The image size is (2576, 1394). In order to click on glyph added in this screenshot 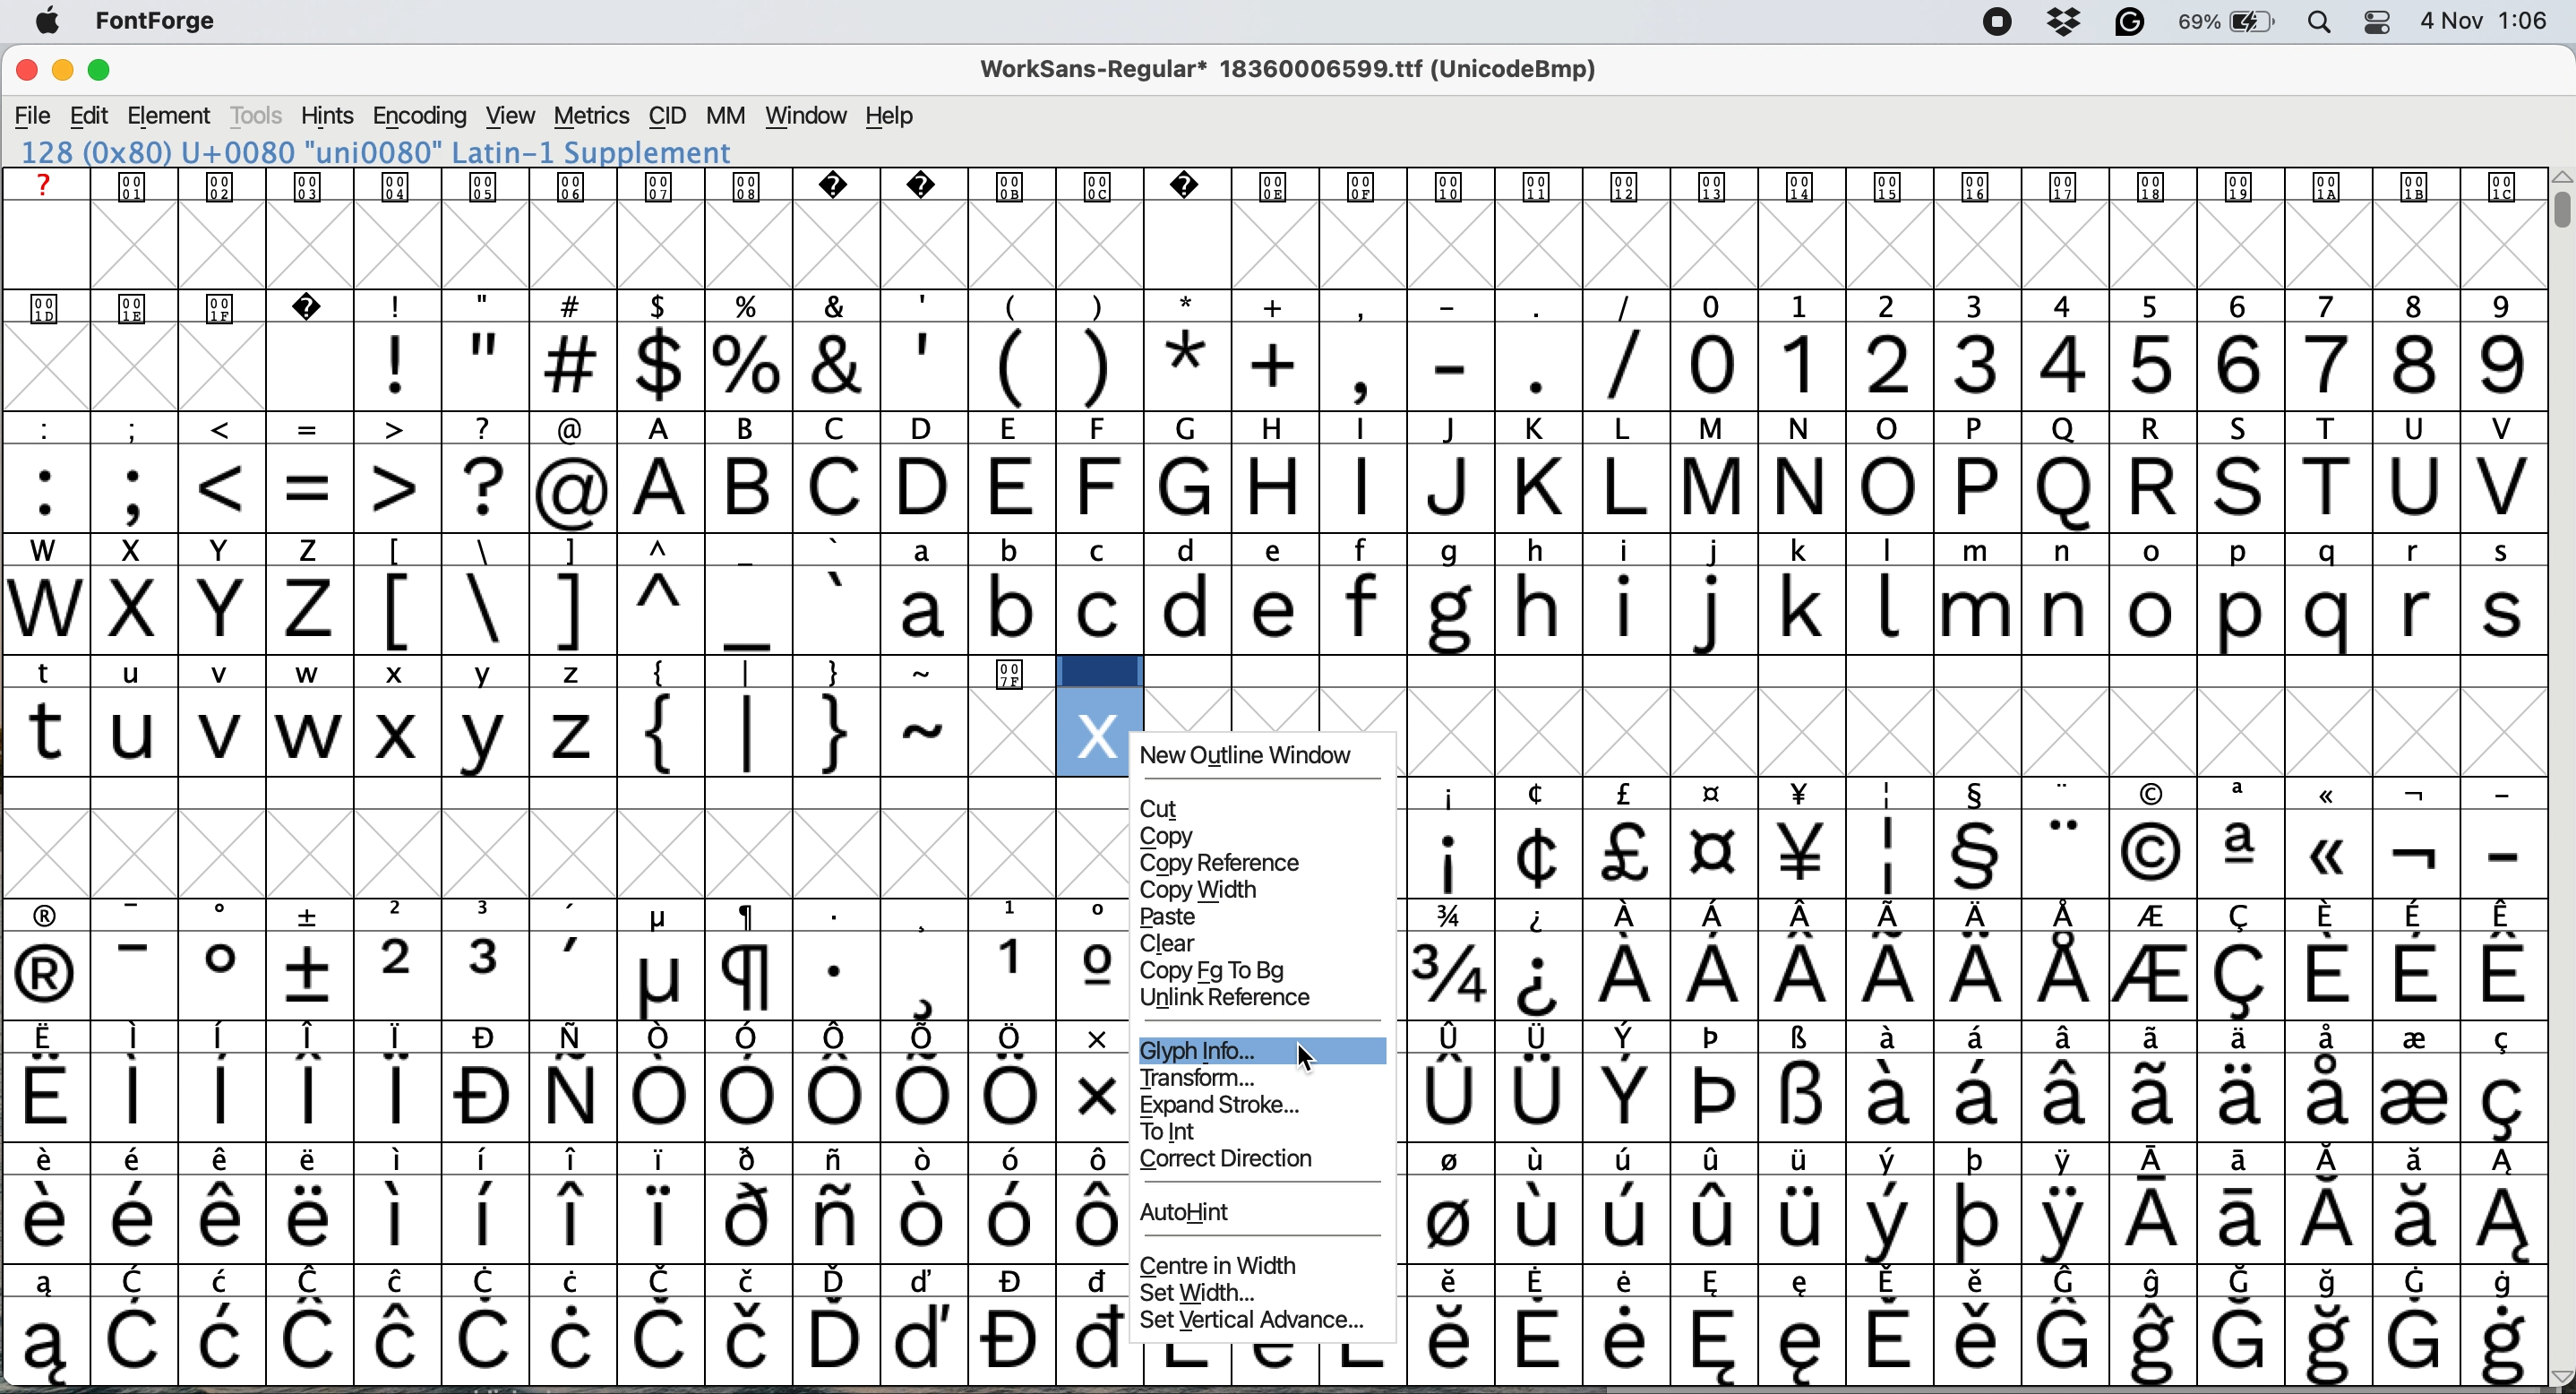, I will do `click(1098, 732)`.